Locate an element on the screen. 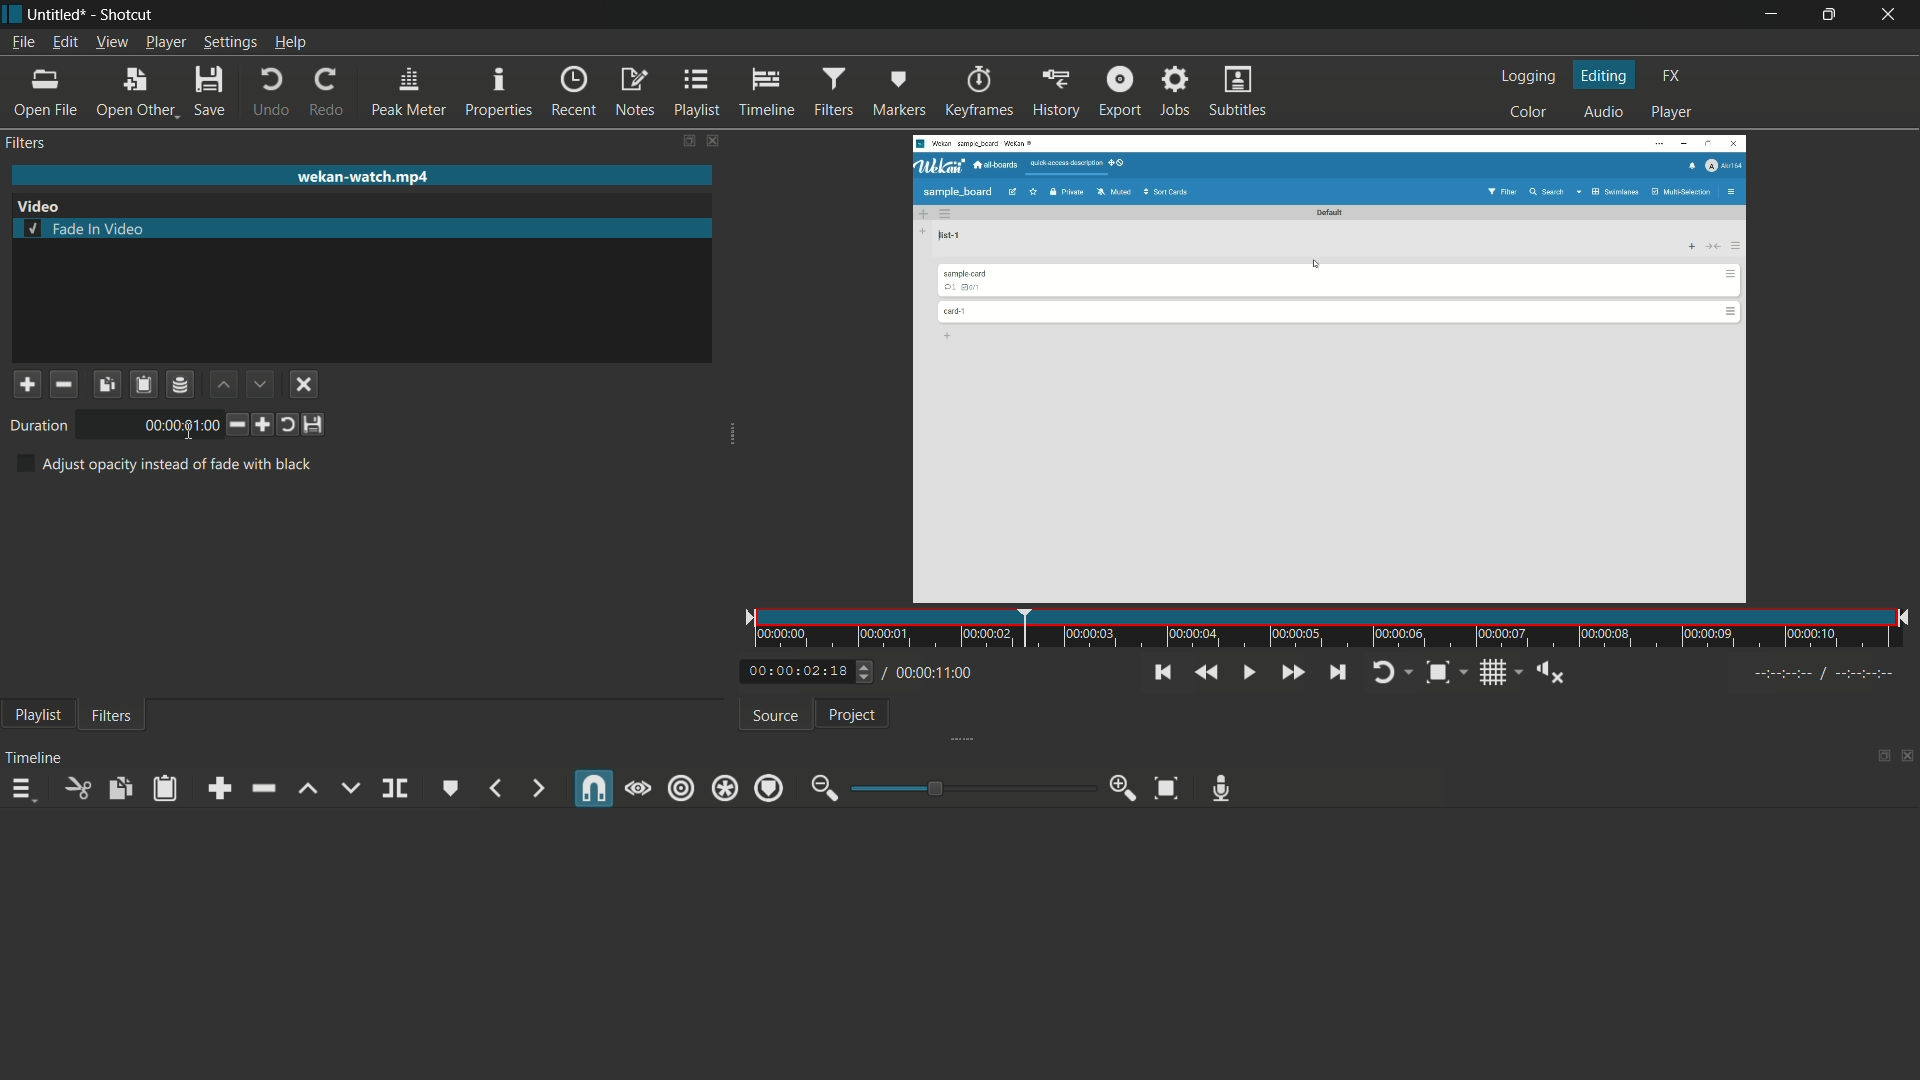 This screenshot has width=1920, height=1080. filters is located at coordinates (832, 91).